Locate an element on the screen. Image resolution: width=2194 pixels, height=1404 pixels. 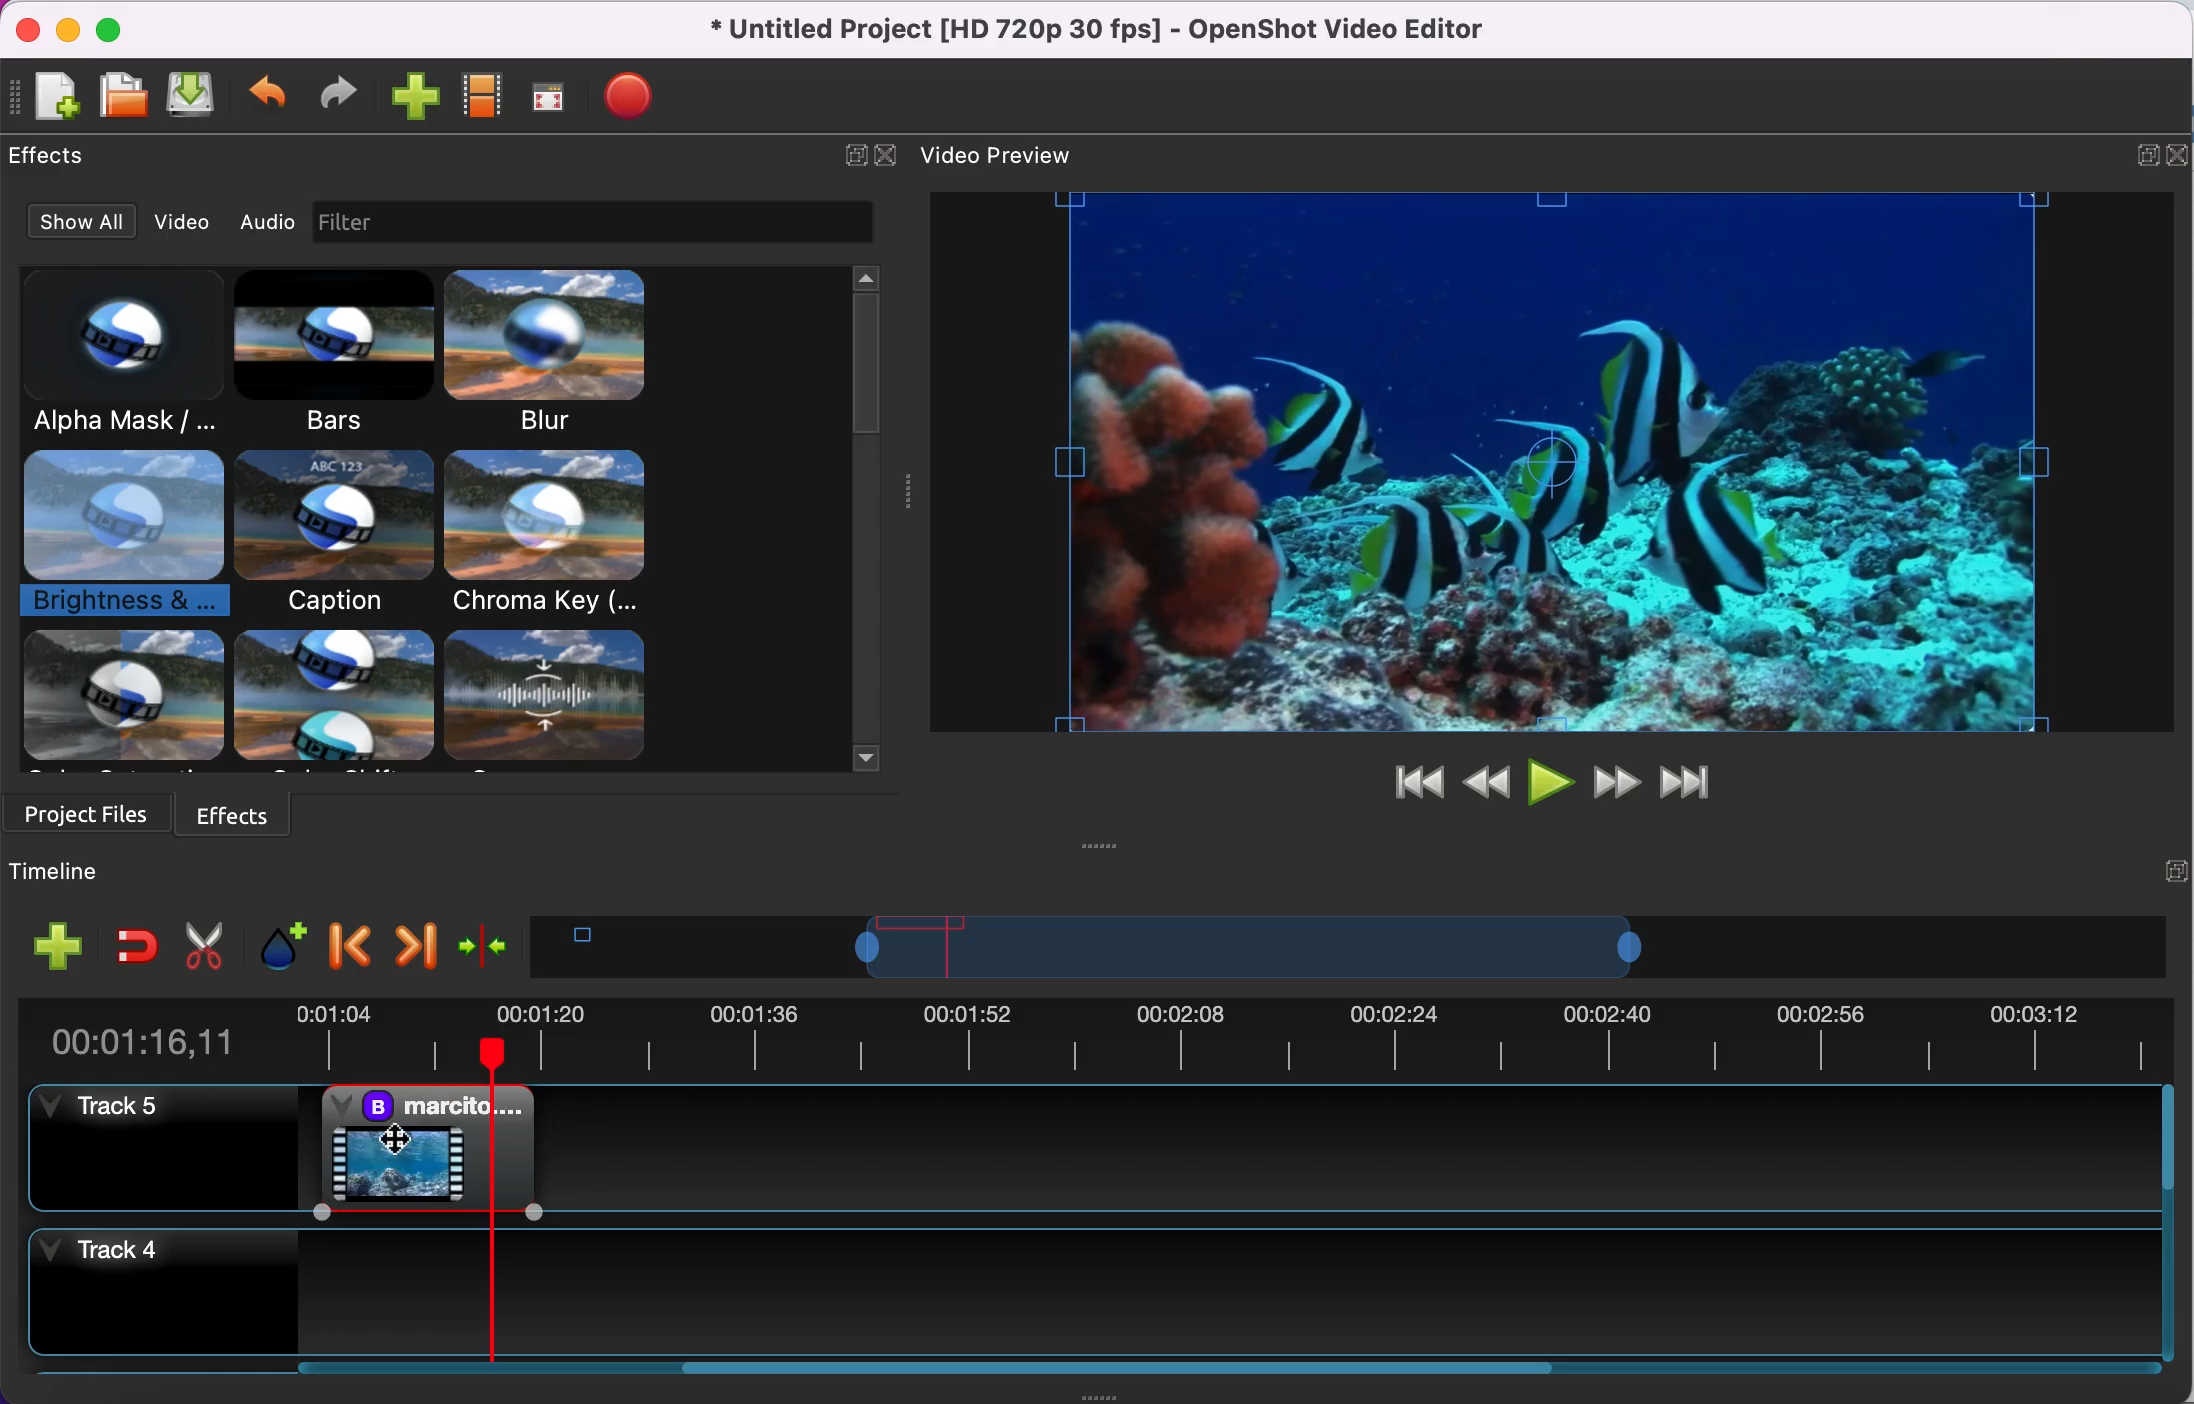
video is located at coordinates (174, 221).